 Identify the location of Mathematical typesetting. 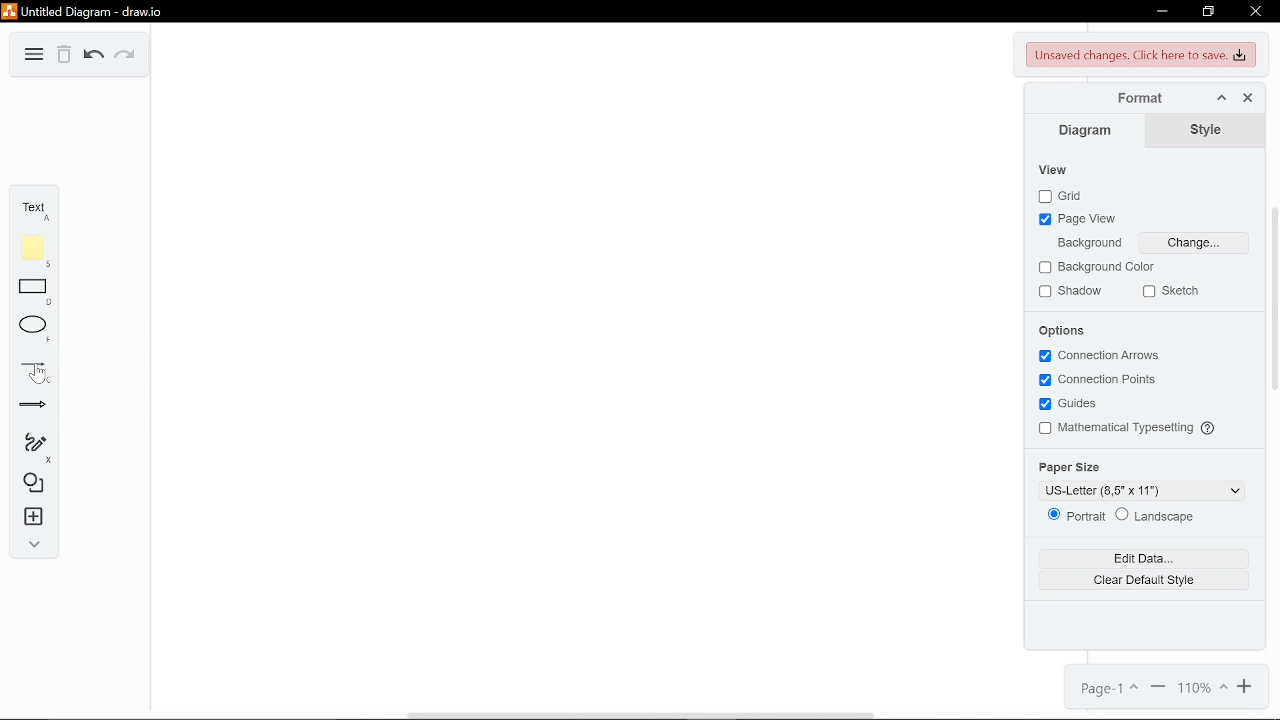
(1120, 430).